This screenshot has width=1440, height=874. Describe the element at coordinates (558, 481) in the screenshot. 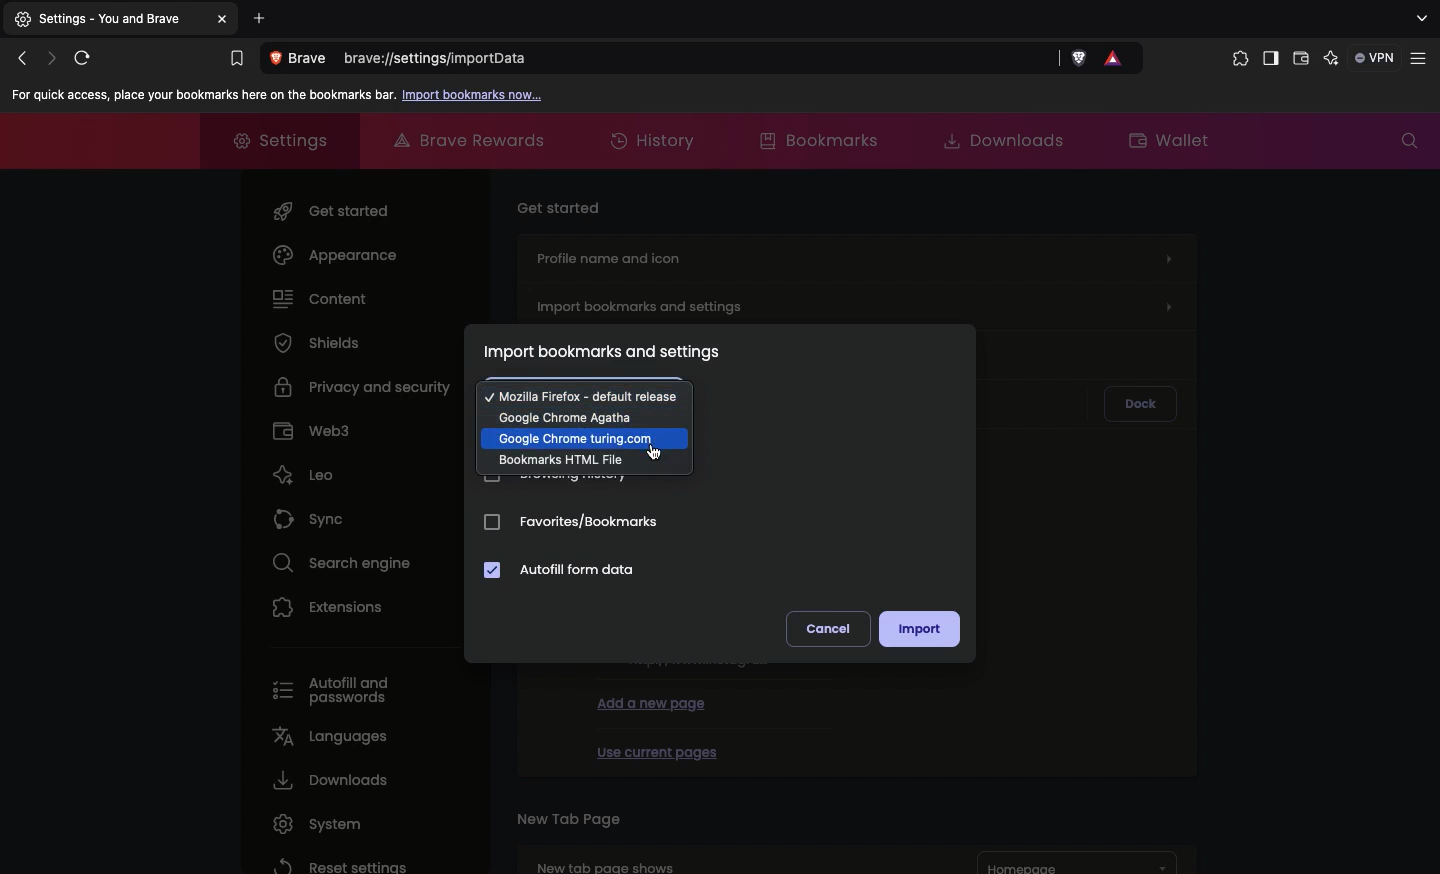

I see `Browsing history` at that location.